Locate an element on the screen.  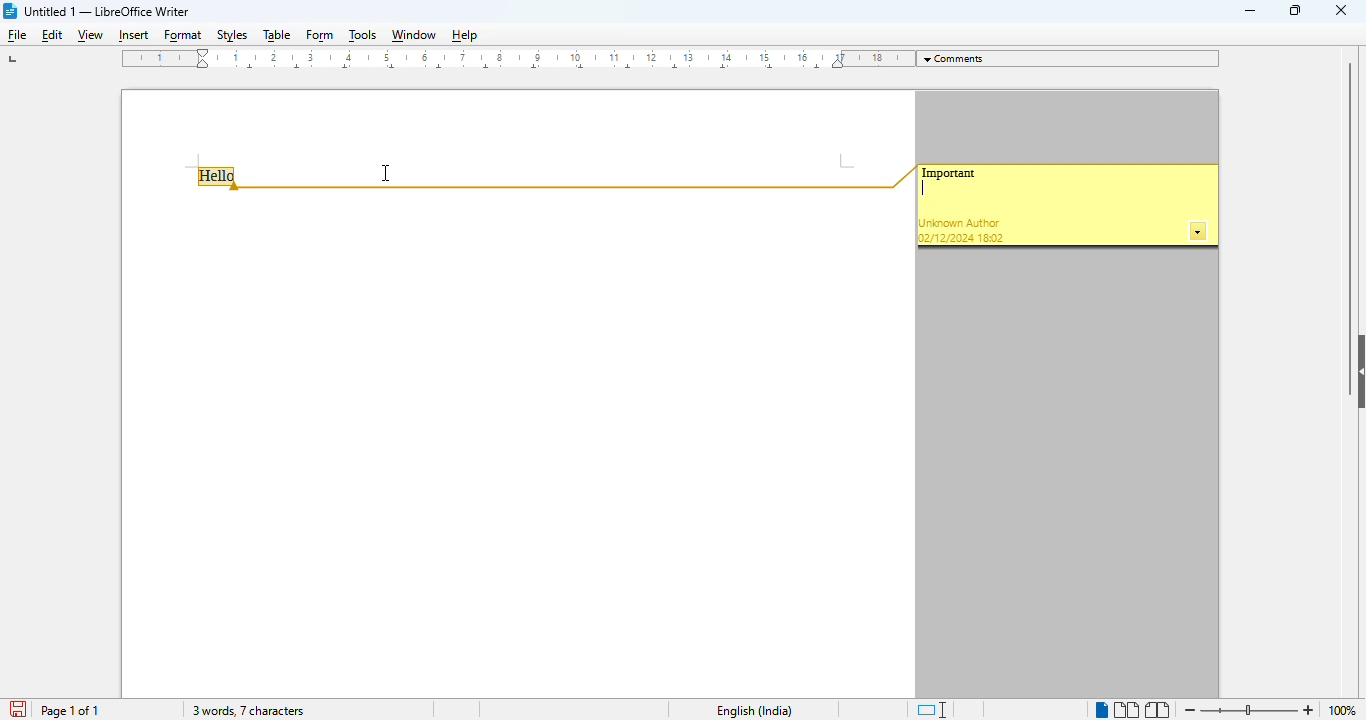
standard selection is located at coordinates (932, 709).